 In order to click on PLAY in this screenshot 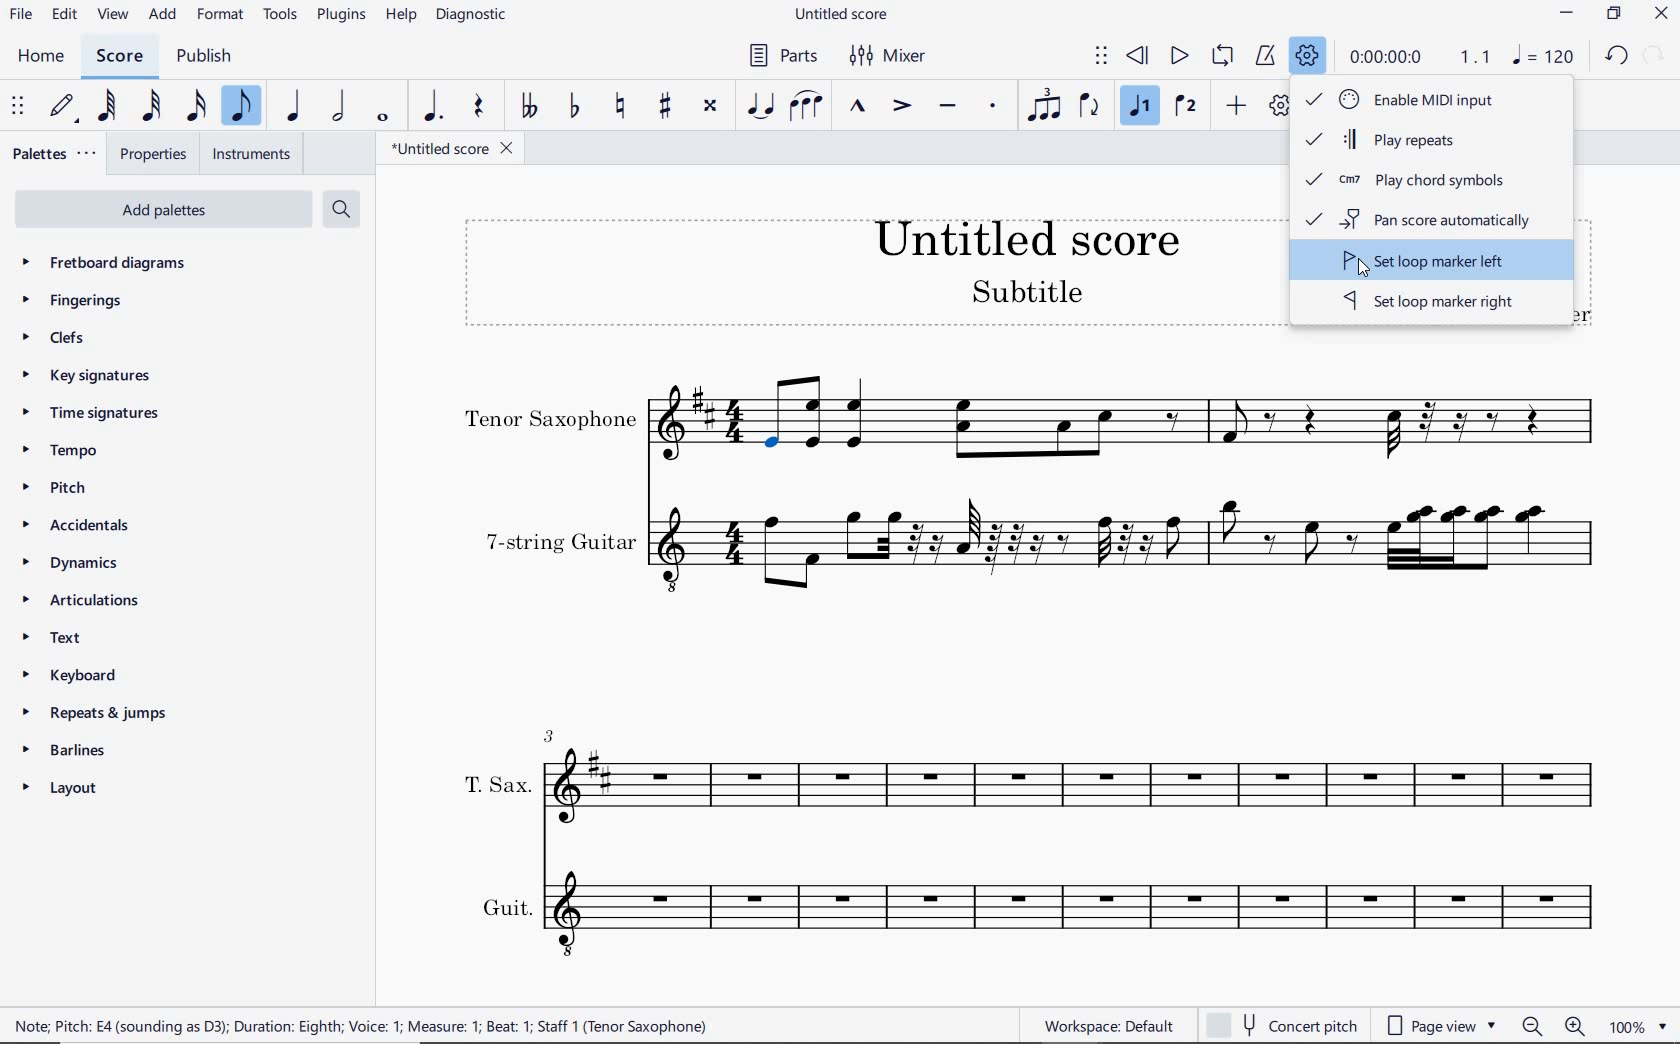, I will do `click(1178, 56)`.